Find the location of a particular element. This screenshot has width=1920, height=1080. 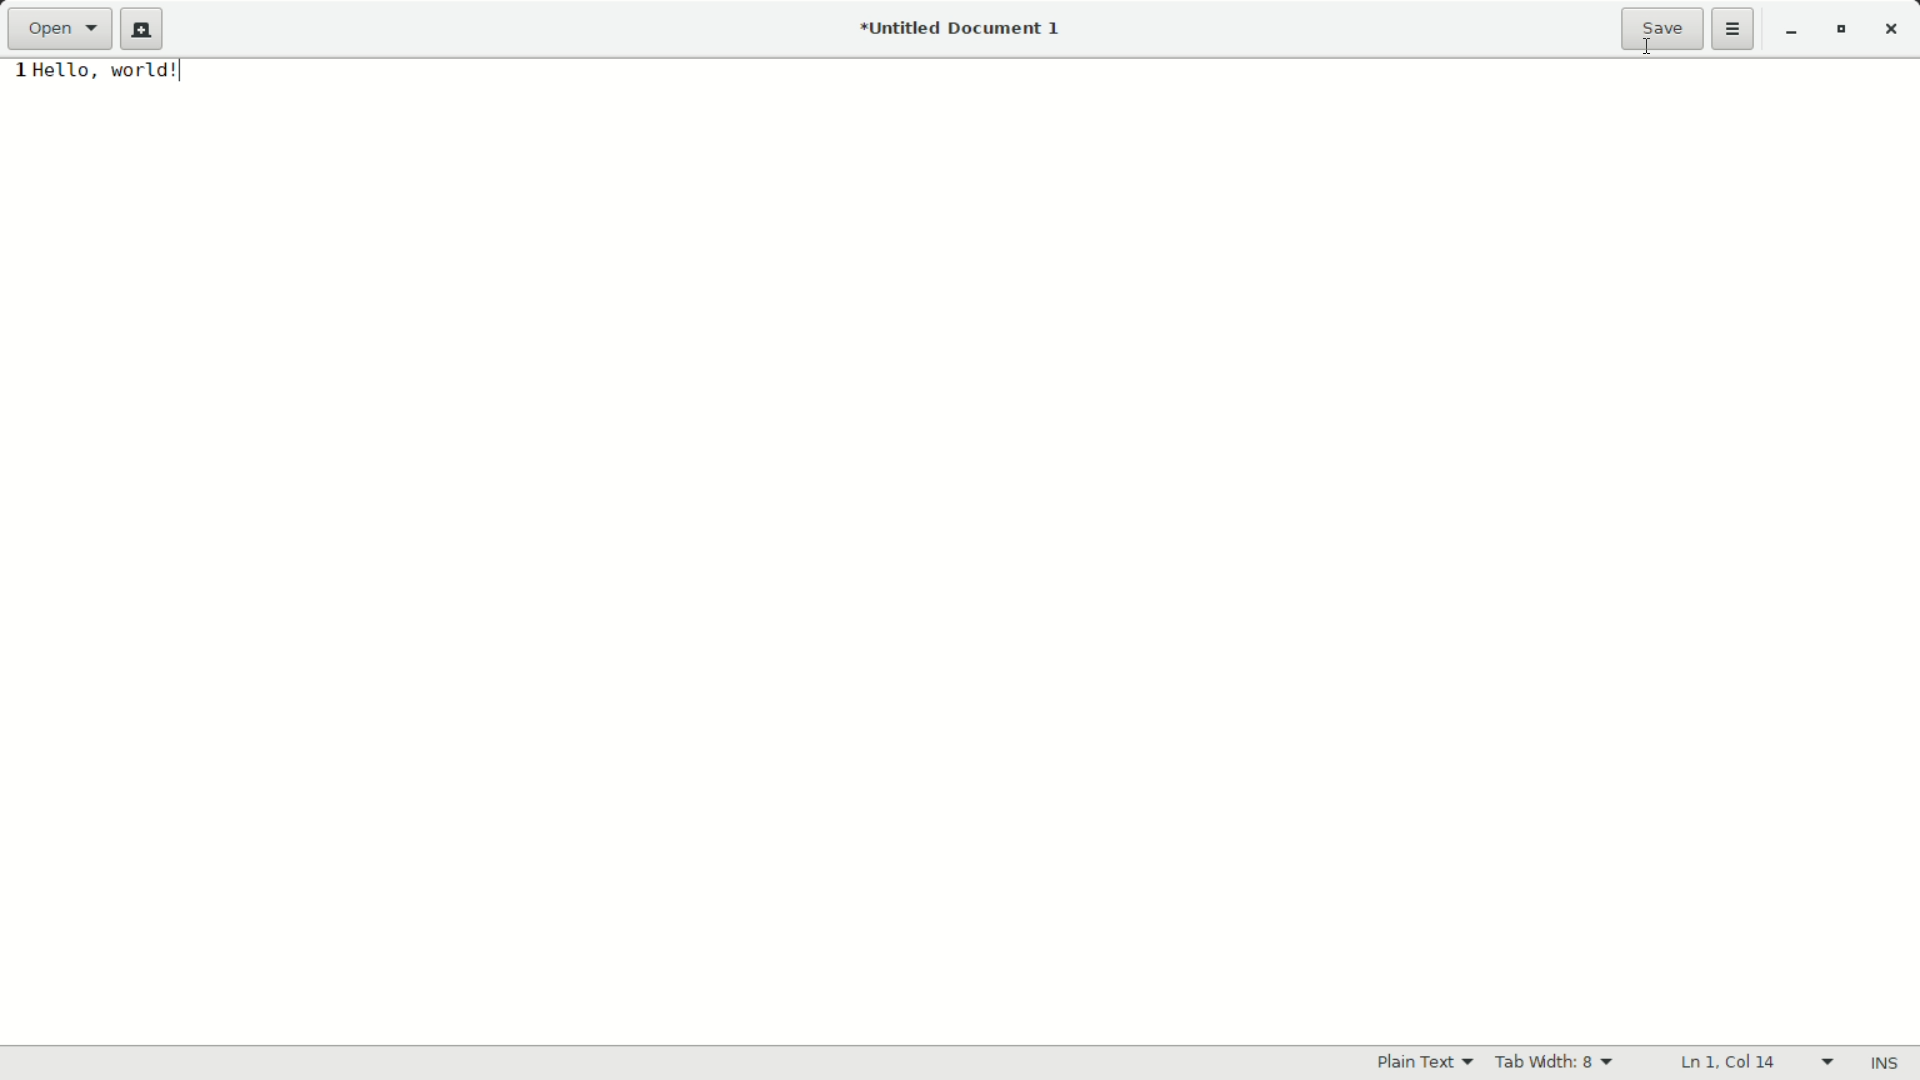

open is located at coordinates (62, 29).